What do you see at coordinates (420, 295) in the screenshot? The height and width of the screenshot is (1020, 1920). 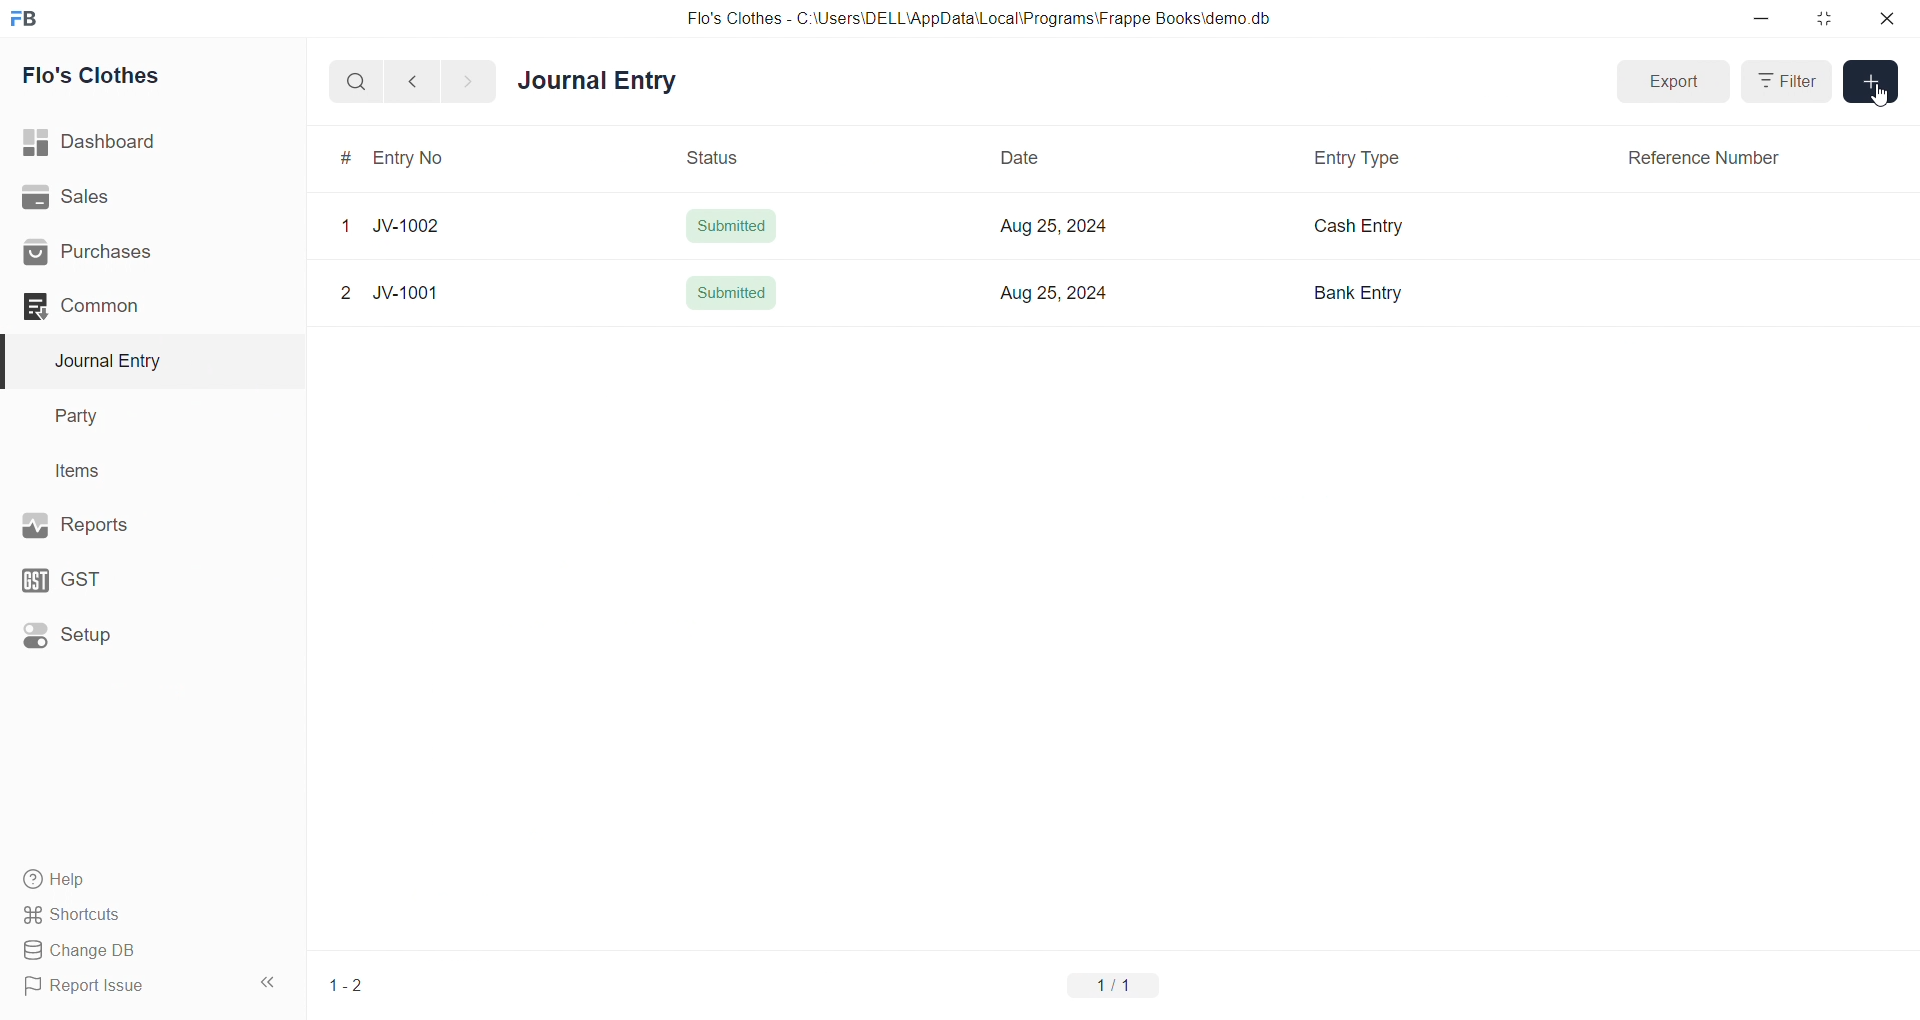 I see `JV-1001` at bounding box center [420, 295].